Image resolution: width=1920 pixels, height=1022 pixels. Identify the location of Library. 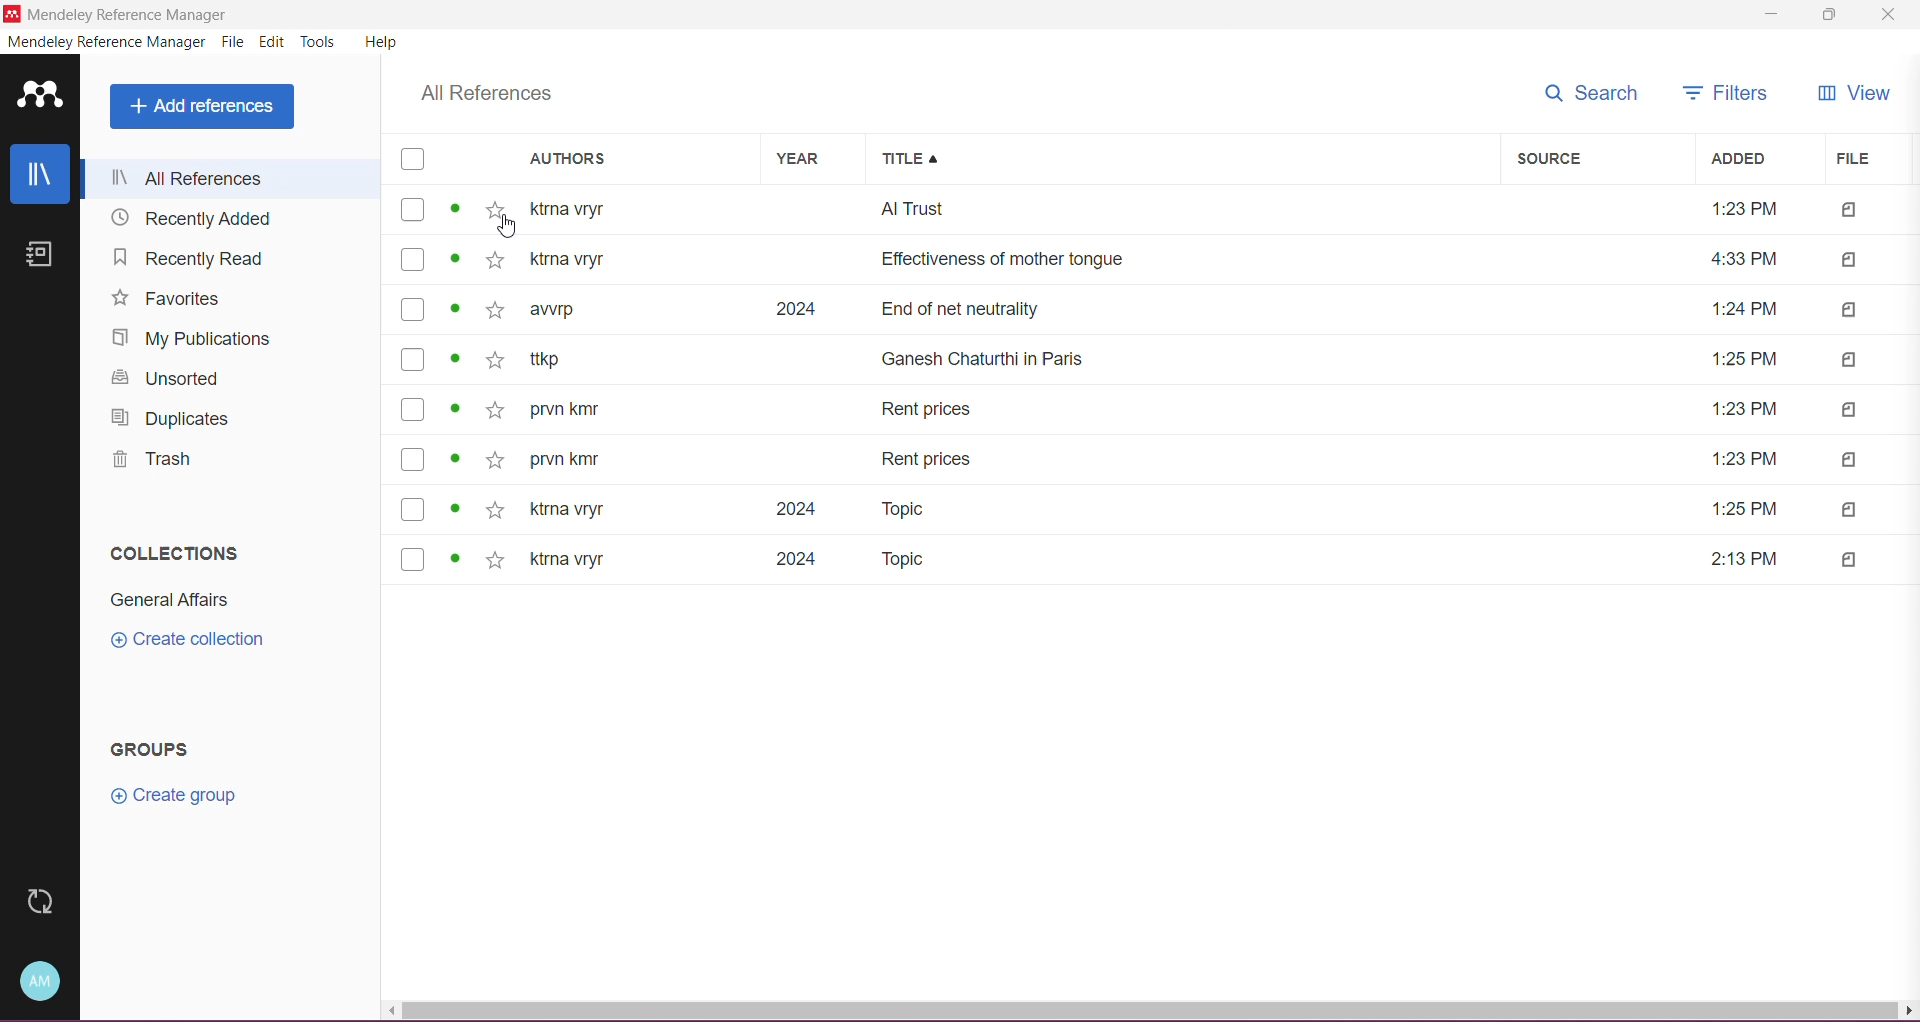
(39, 174).